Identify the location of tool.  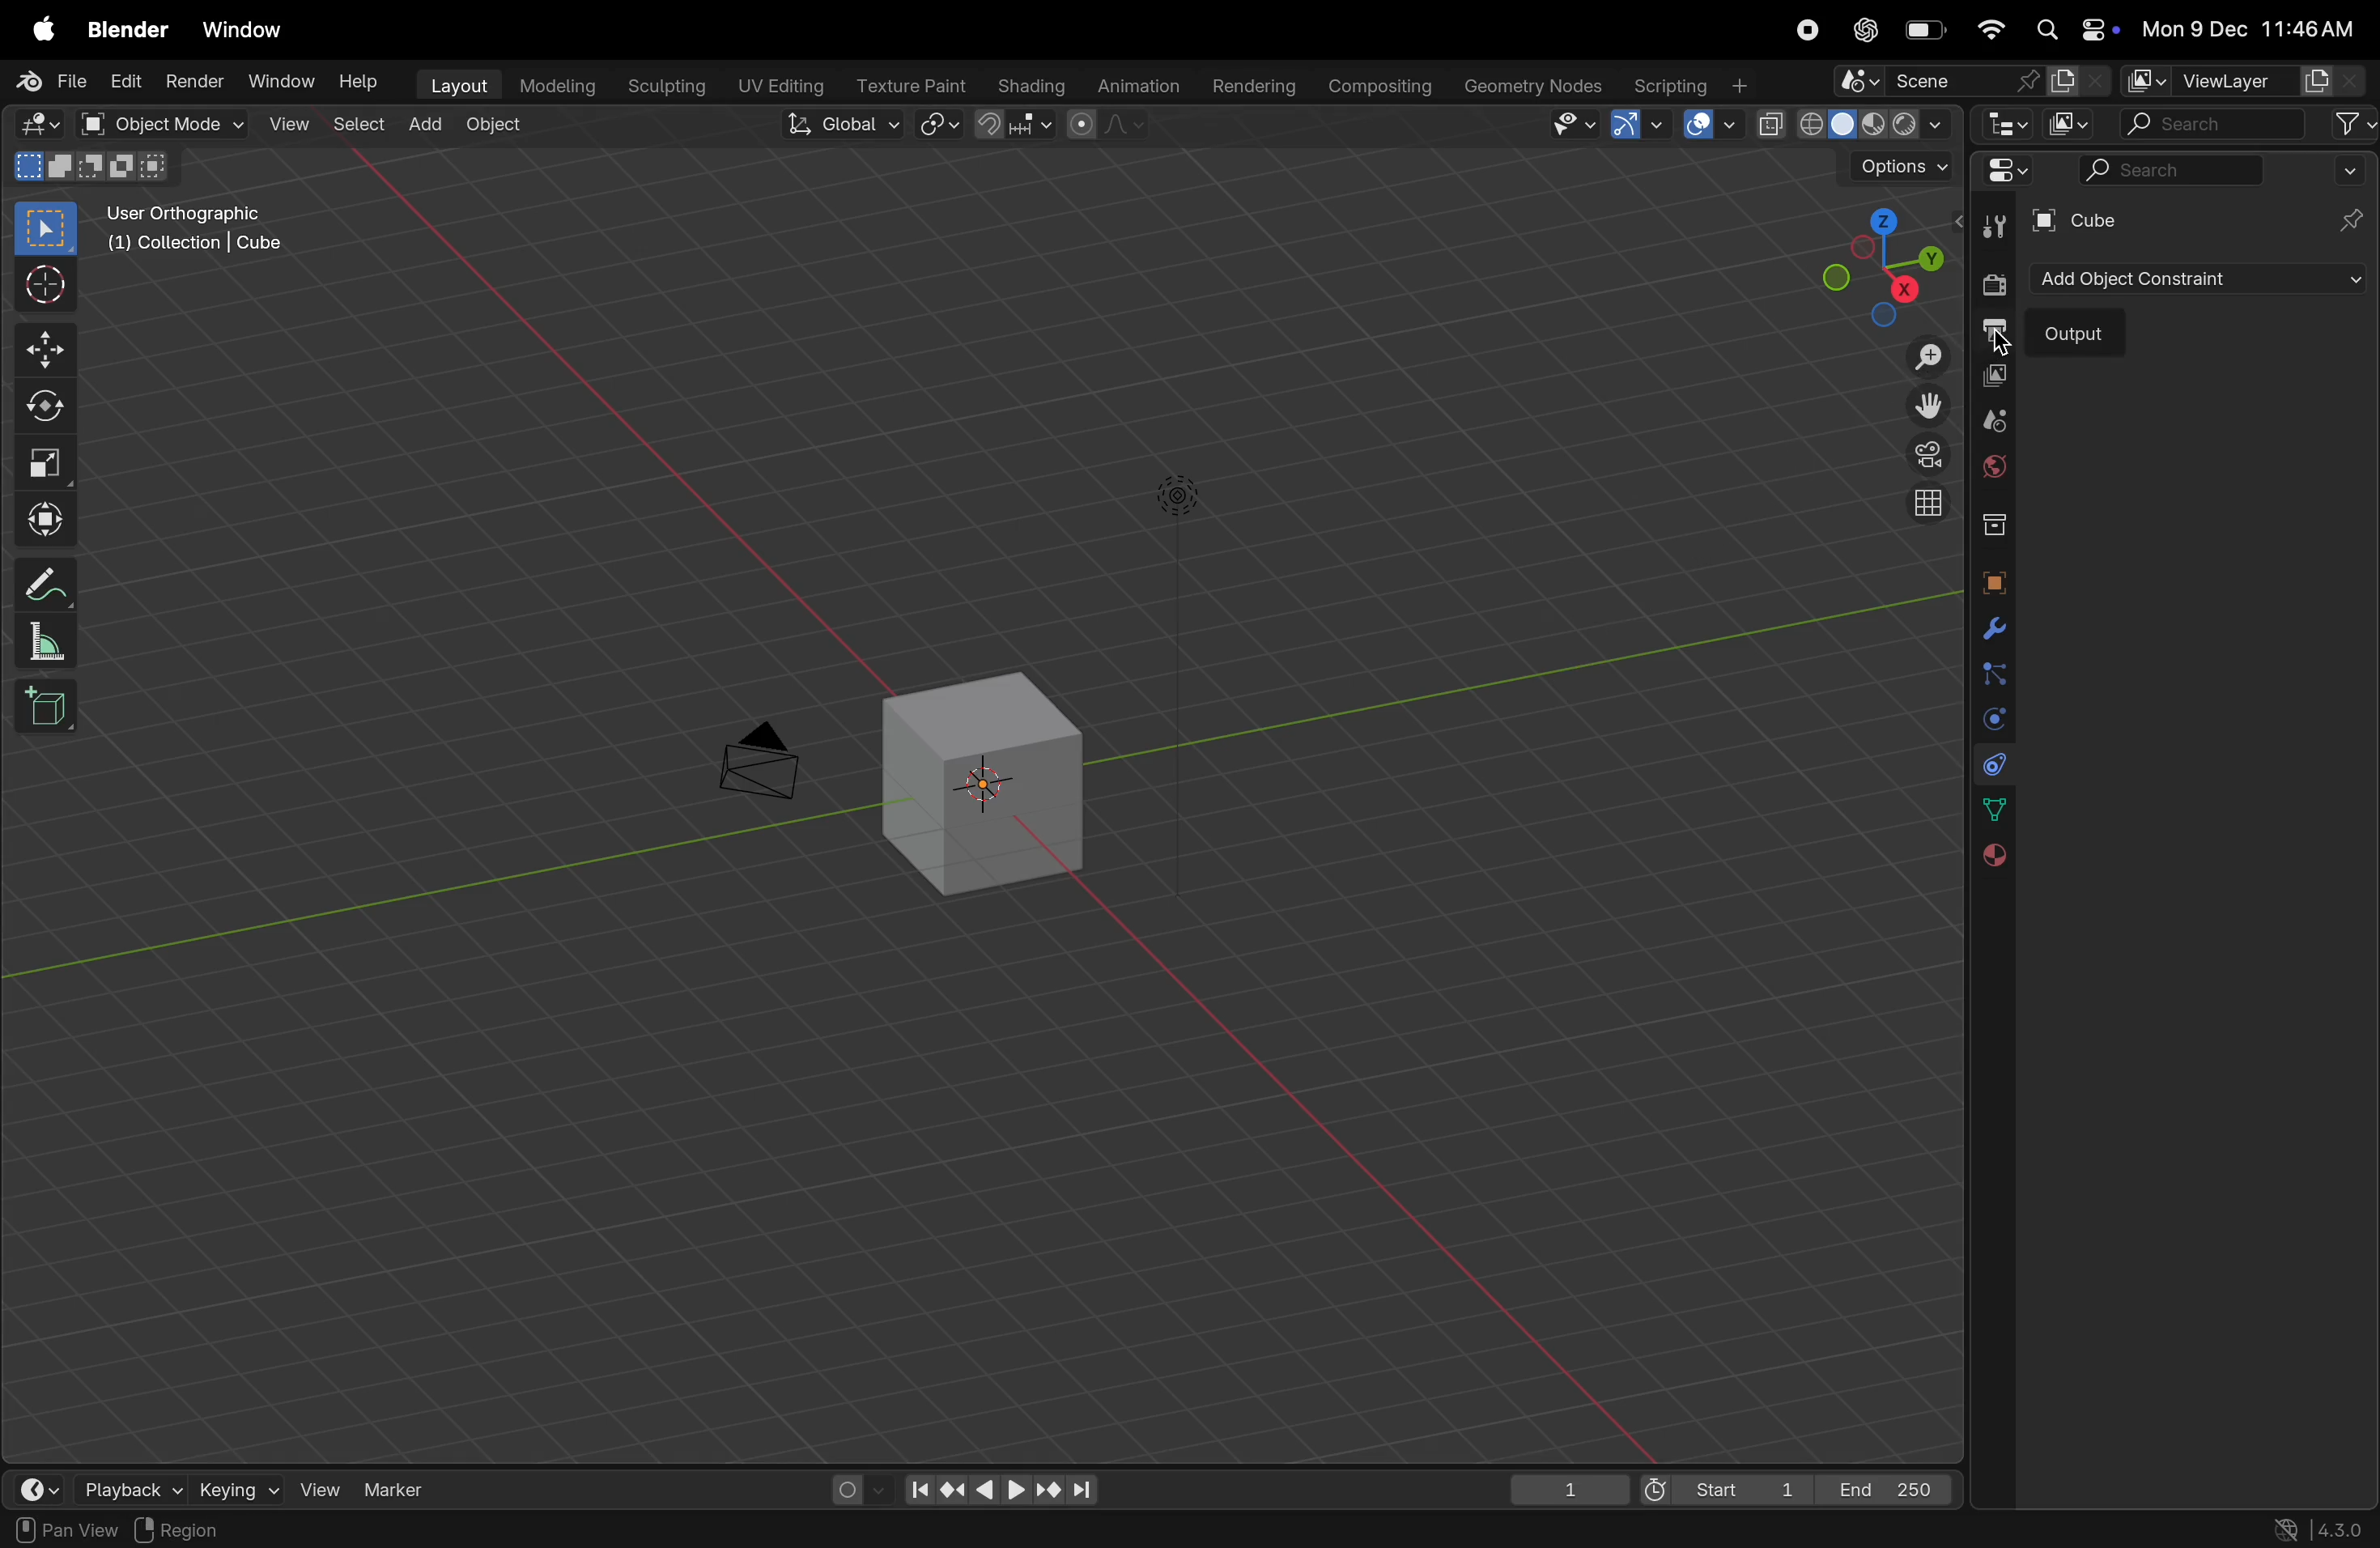
(1995, 228).